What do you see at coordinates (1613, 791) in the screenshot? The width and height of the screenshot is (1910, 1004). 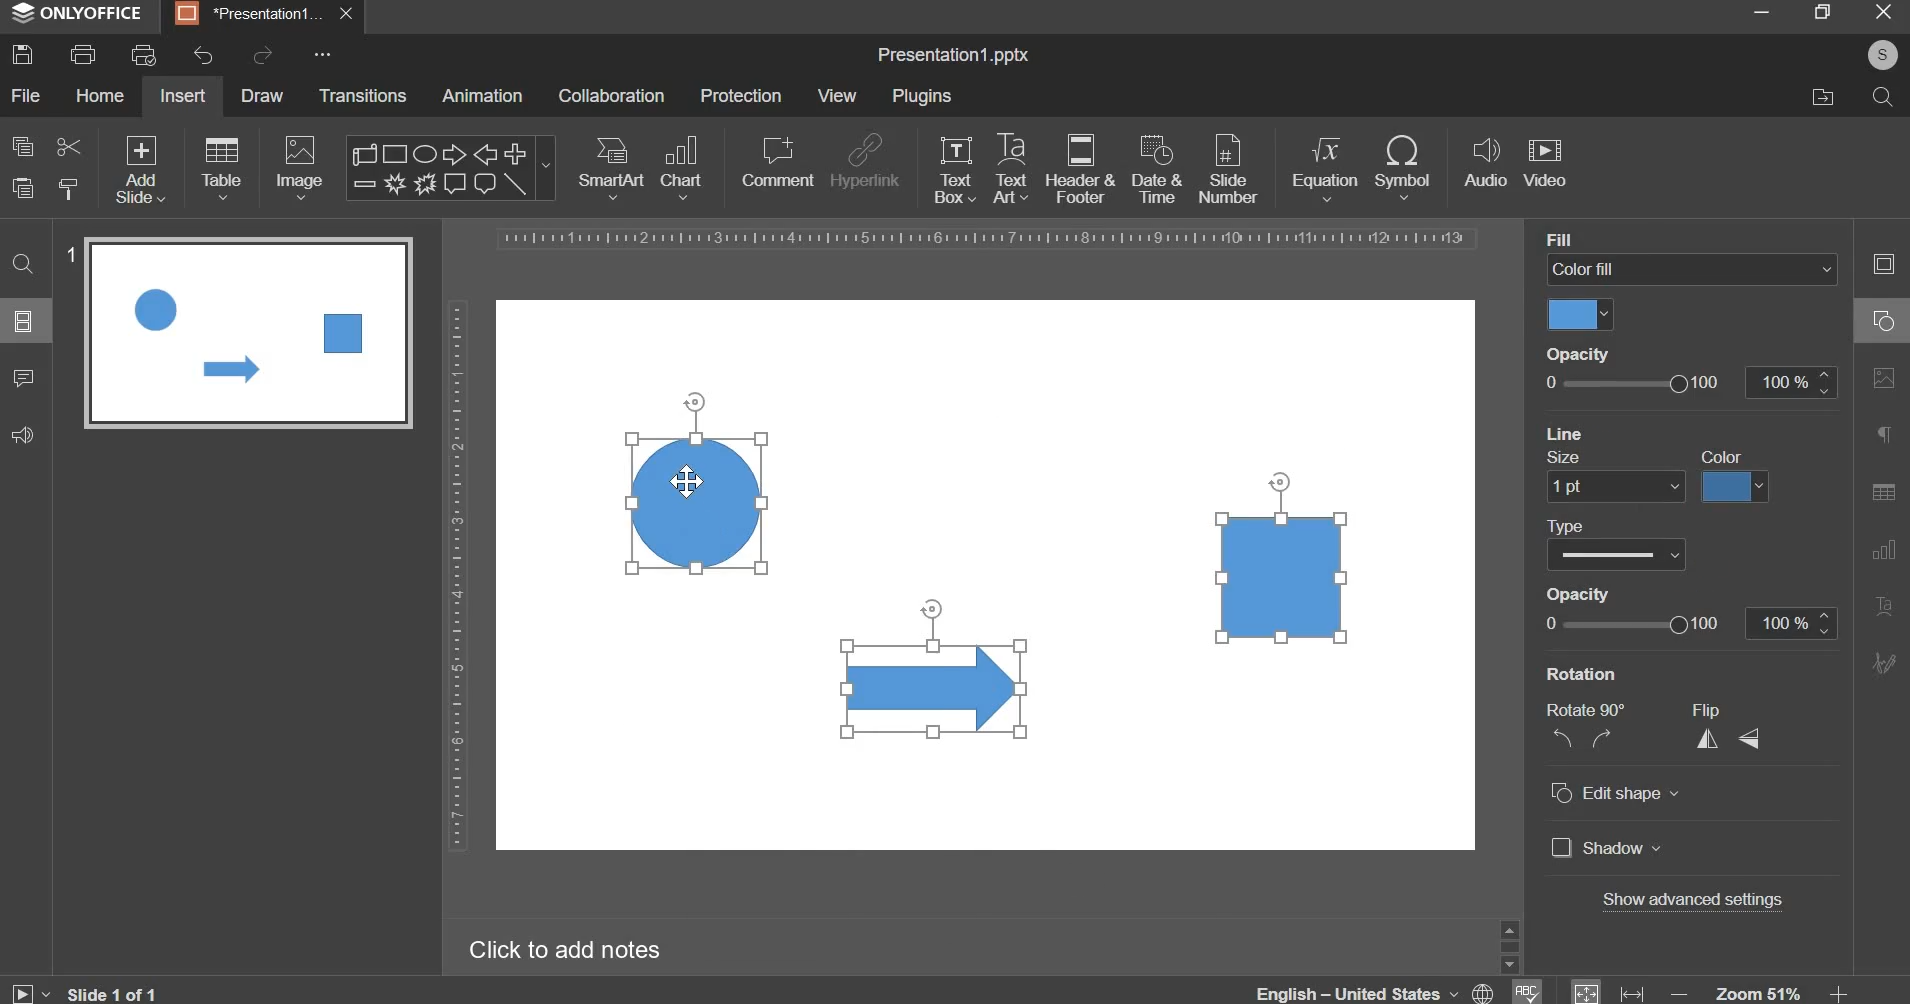 I see `edit shape` at bounding box center [1613, 791].